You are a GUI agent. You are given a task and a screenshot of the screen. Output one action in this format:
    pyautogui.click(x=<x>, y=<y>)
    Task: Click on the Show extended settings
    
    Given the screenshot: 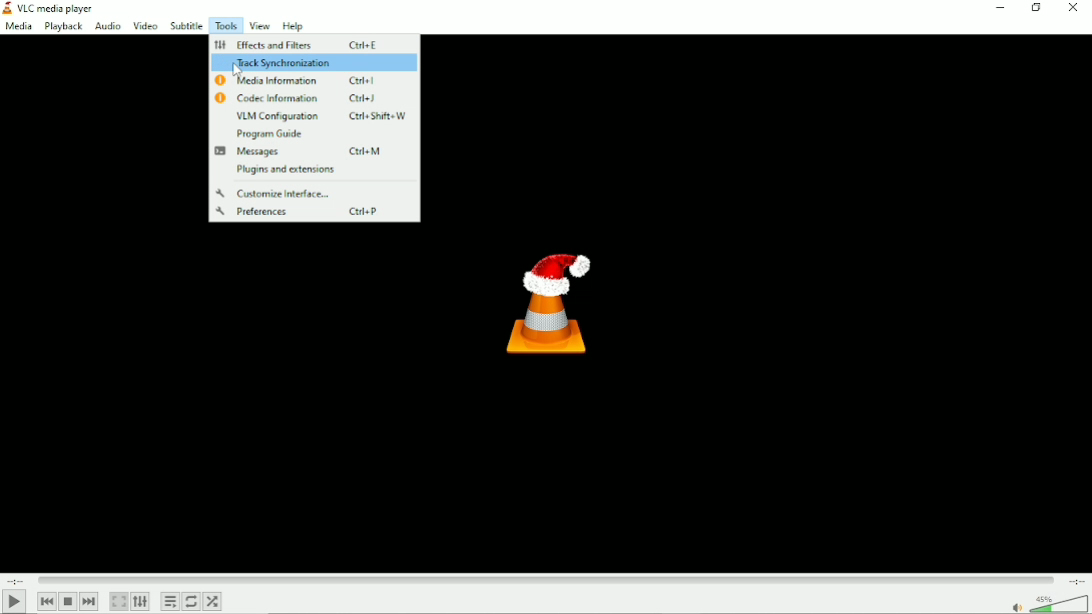 What is the action you would take?
    pyautogui.click(x=142, y=602)
    